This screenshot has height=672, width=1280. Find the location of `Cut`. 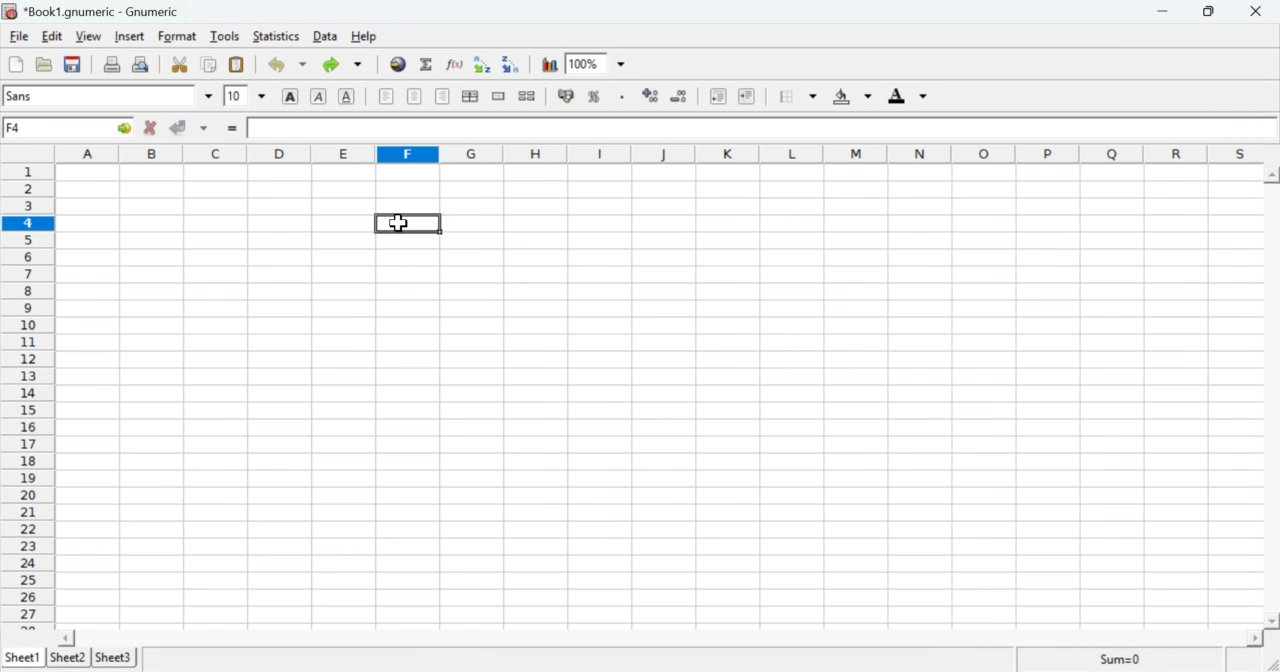

Cut is located at coordinates (180, 63).